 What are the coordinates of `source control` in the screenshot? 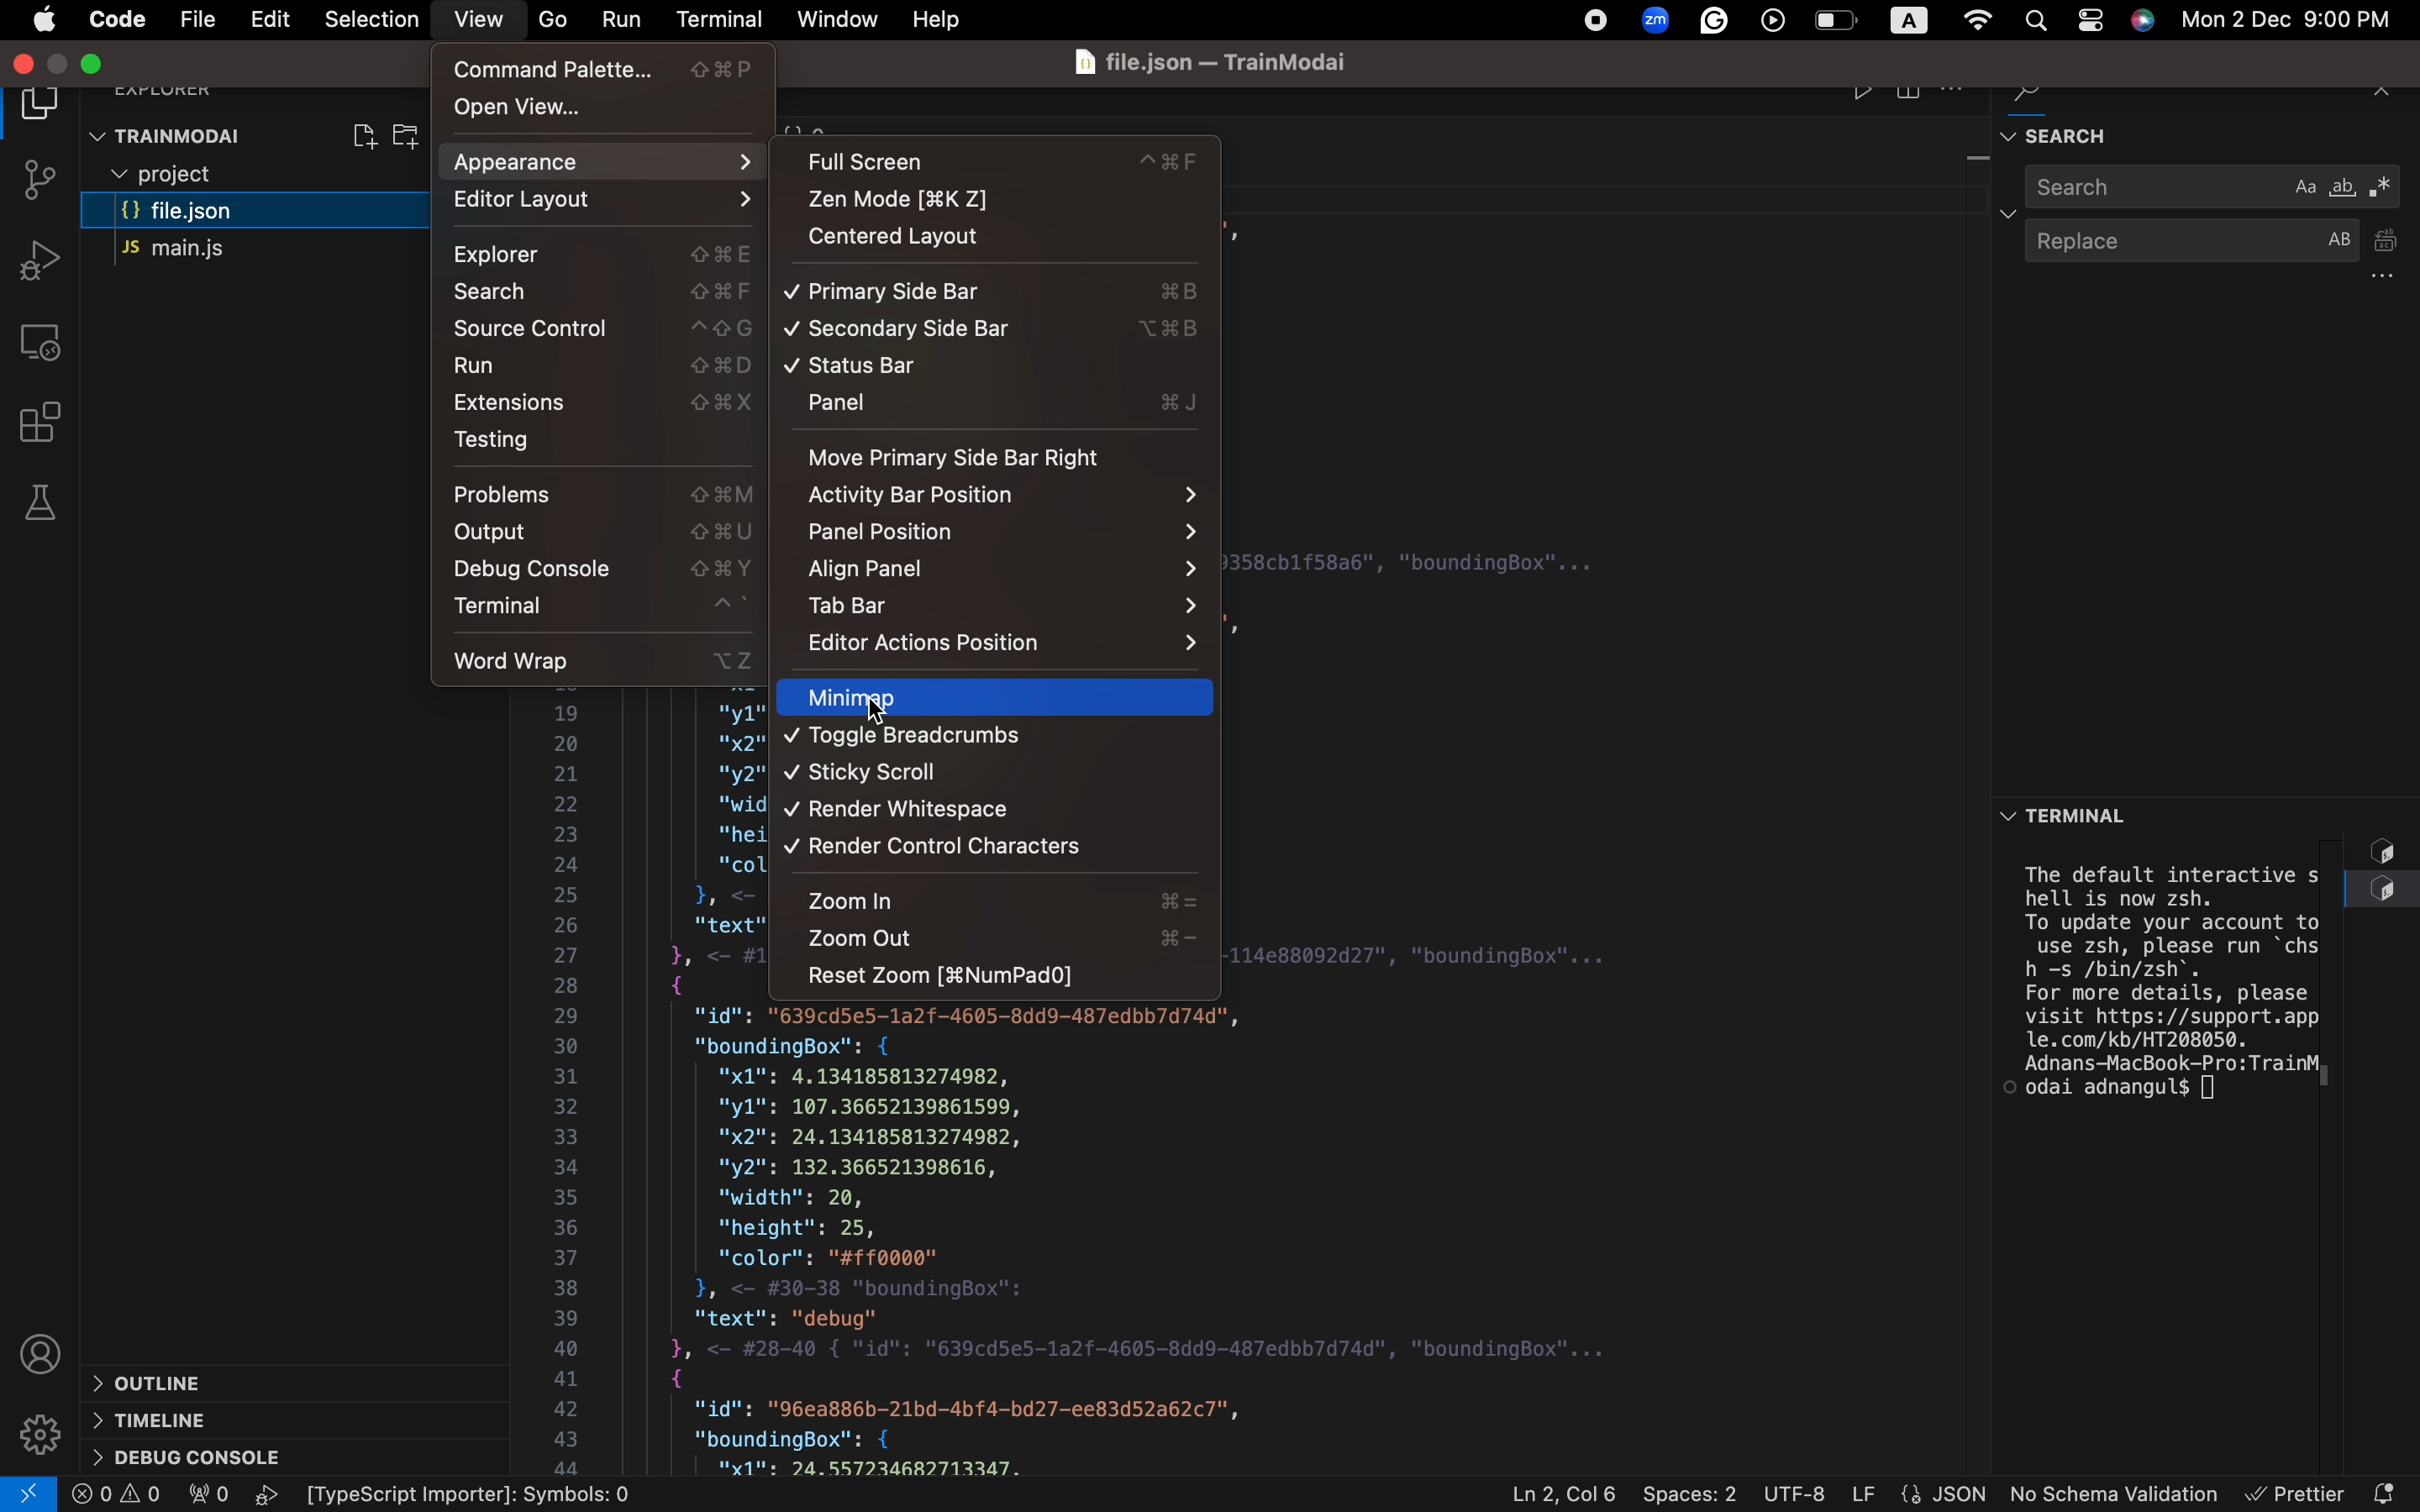 It's located at (607, 327).